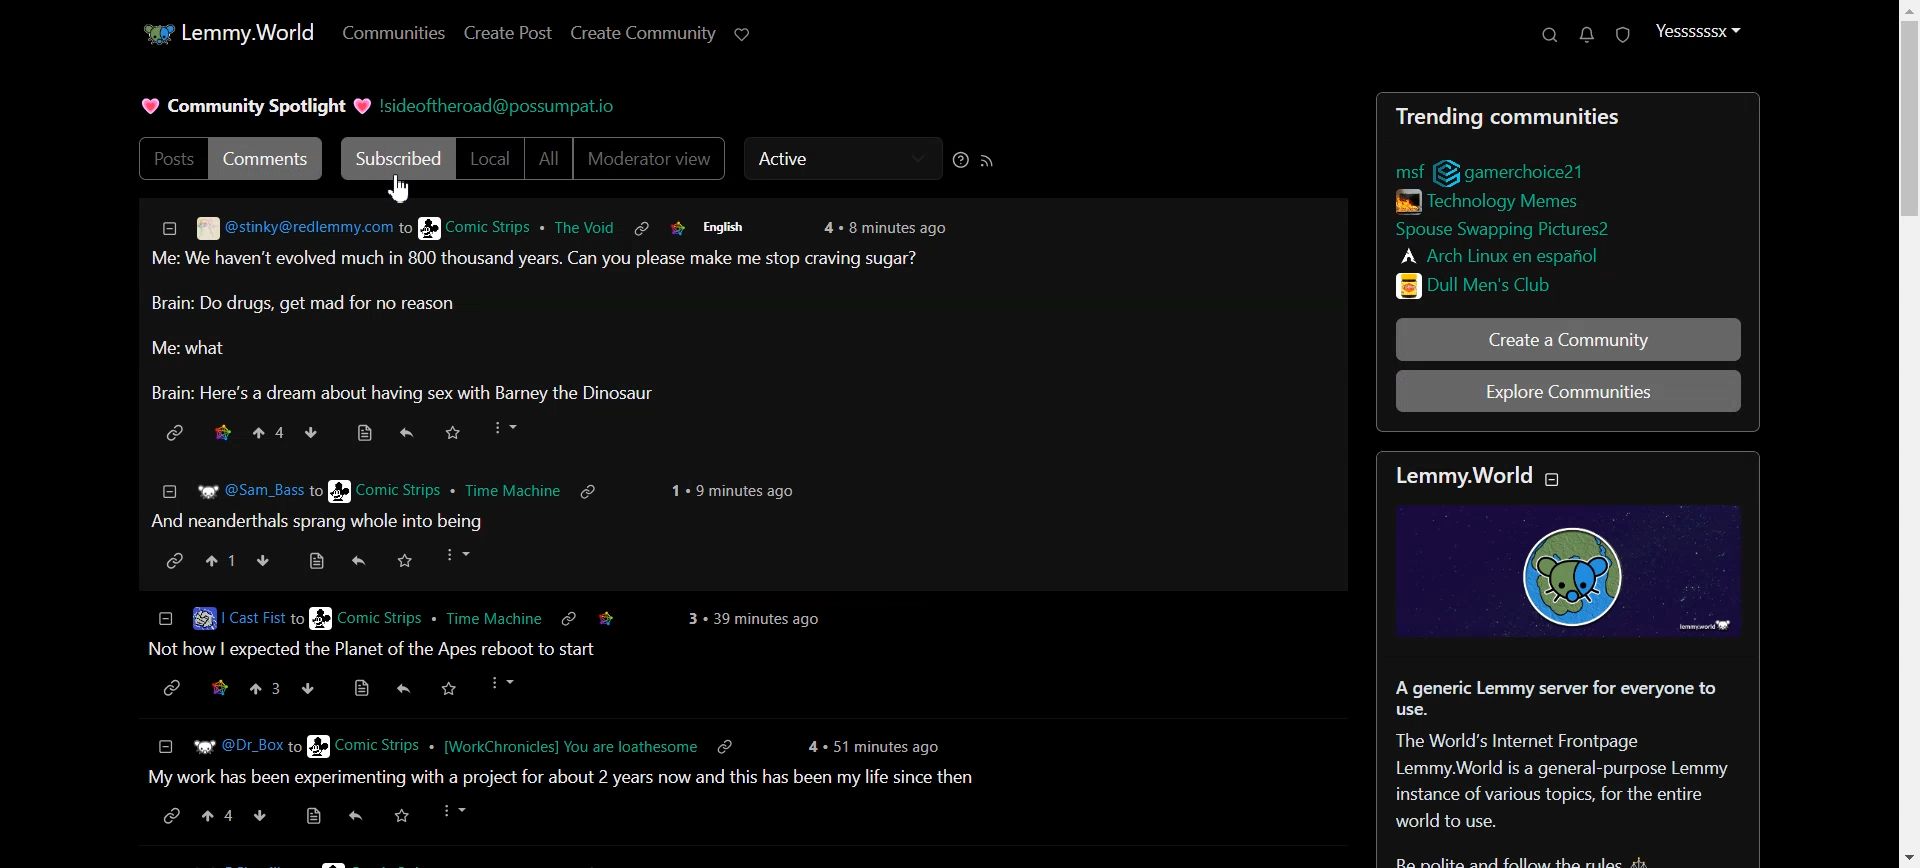 This screenshot has height=868, width=1920. Describe the element at coordinates (315, 432) in the screenshot. I see `downvote` at that location.